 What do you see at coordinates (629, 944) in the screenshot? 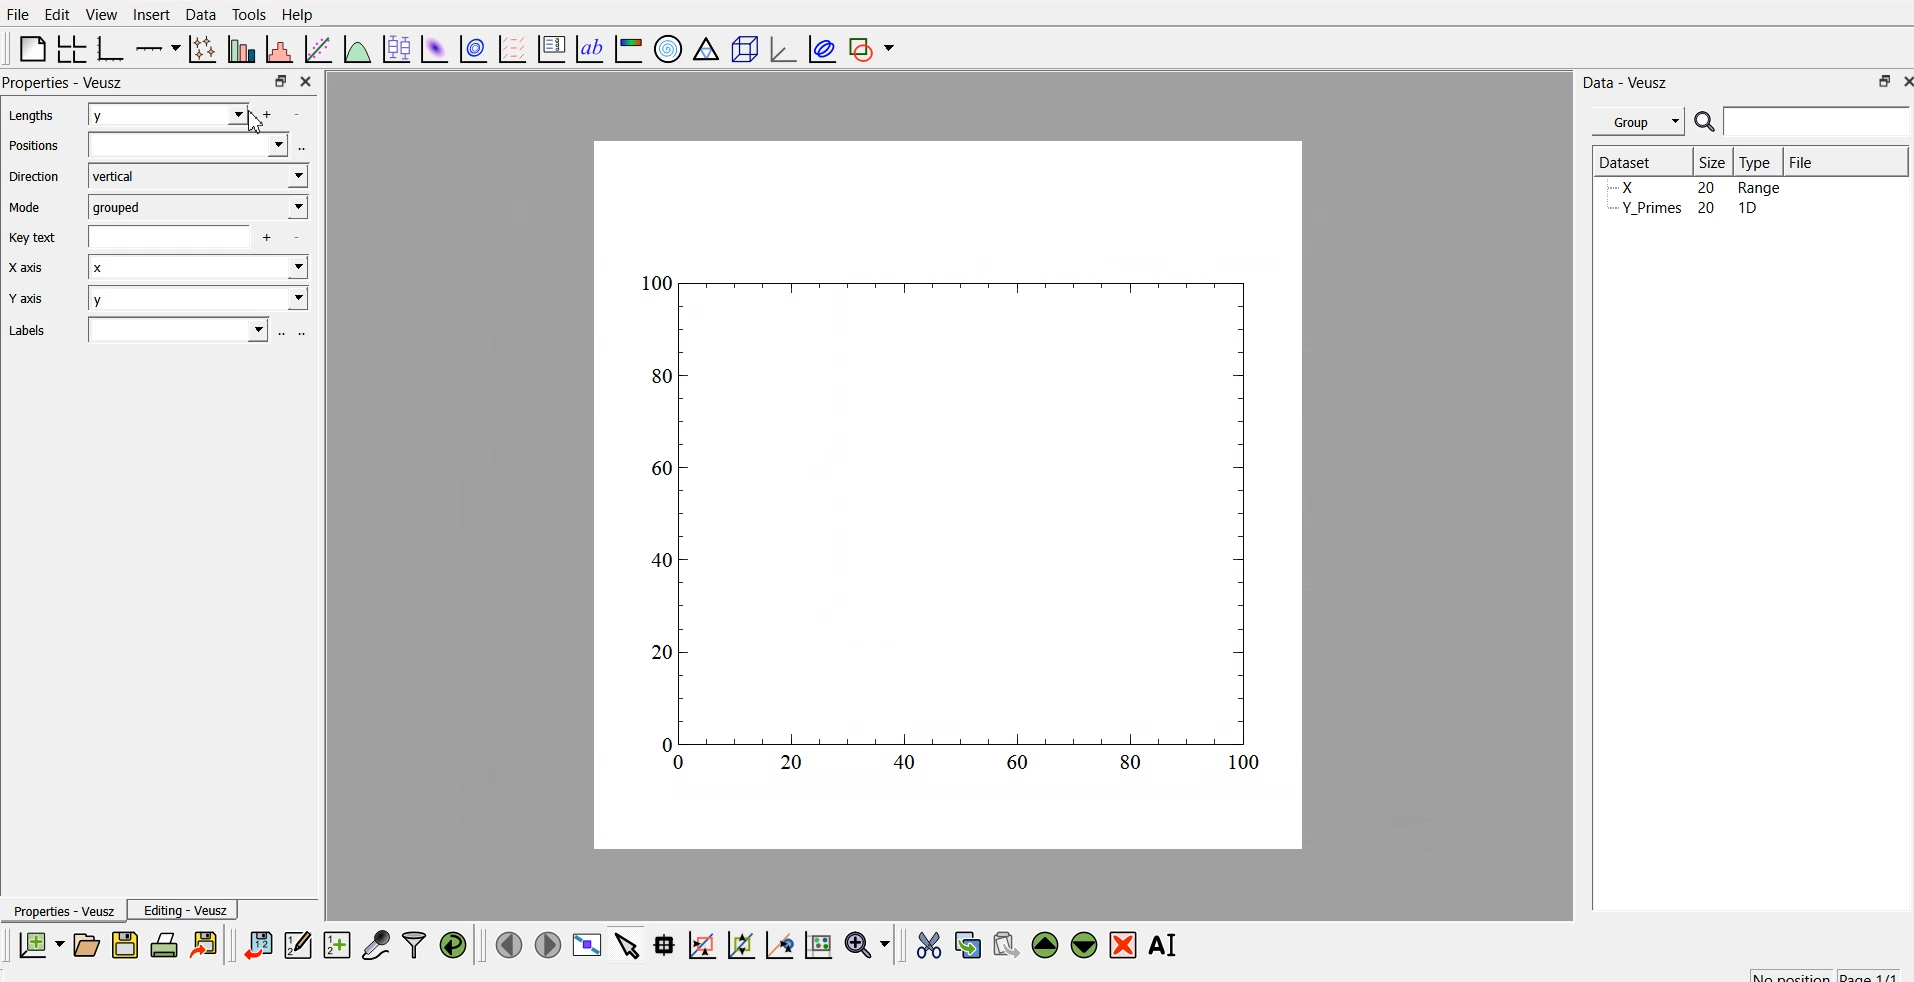
I see `select items from graph` at bounding box center [629, 944].